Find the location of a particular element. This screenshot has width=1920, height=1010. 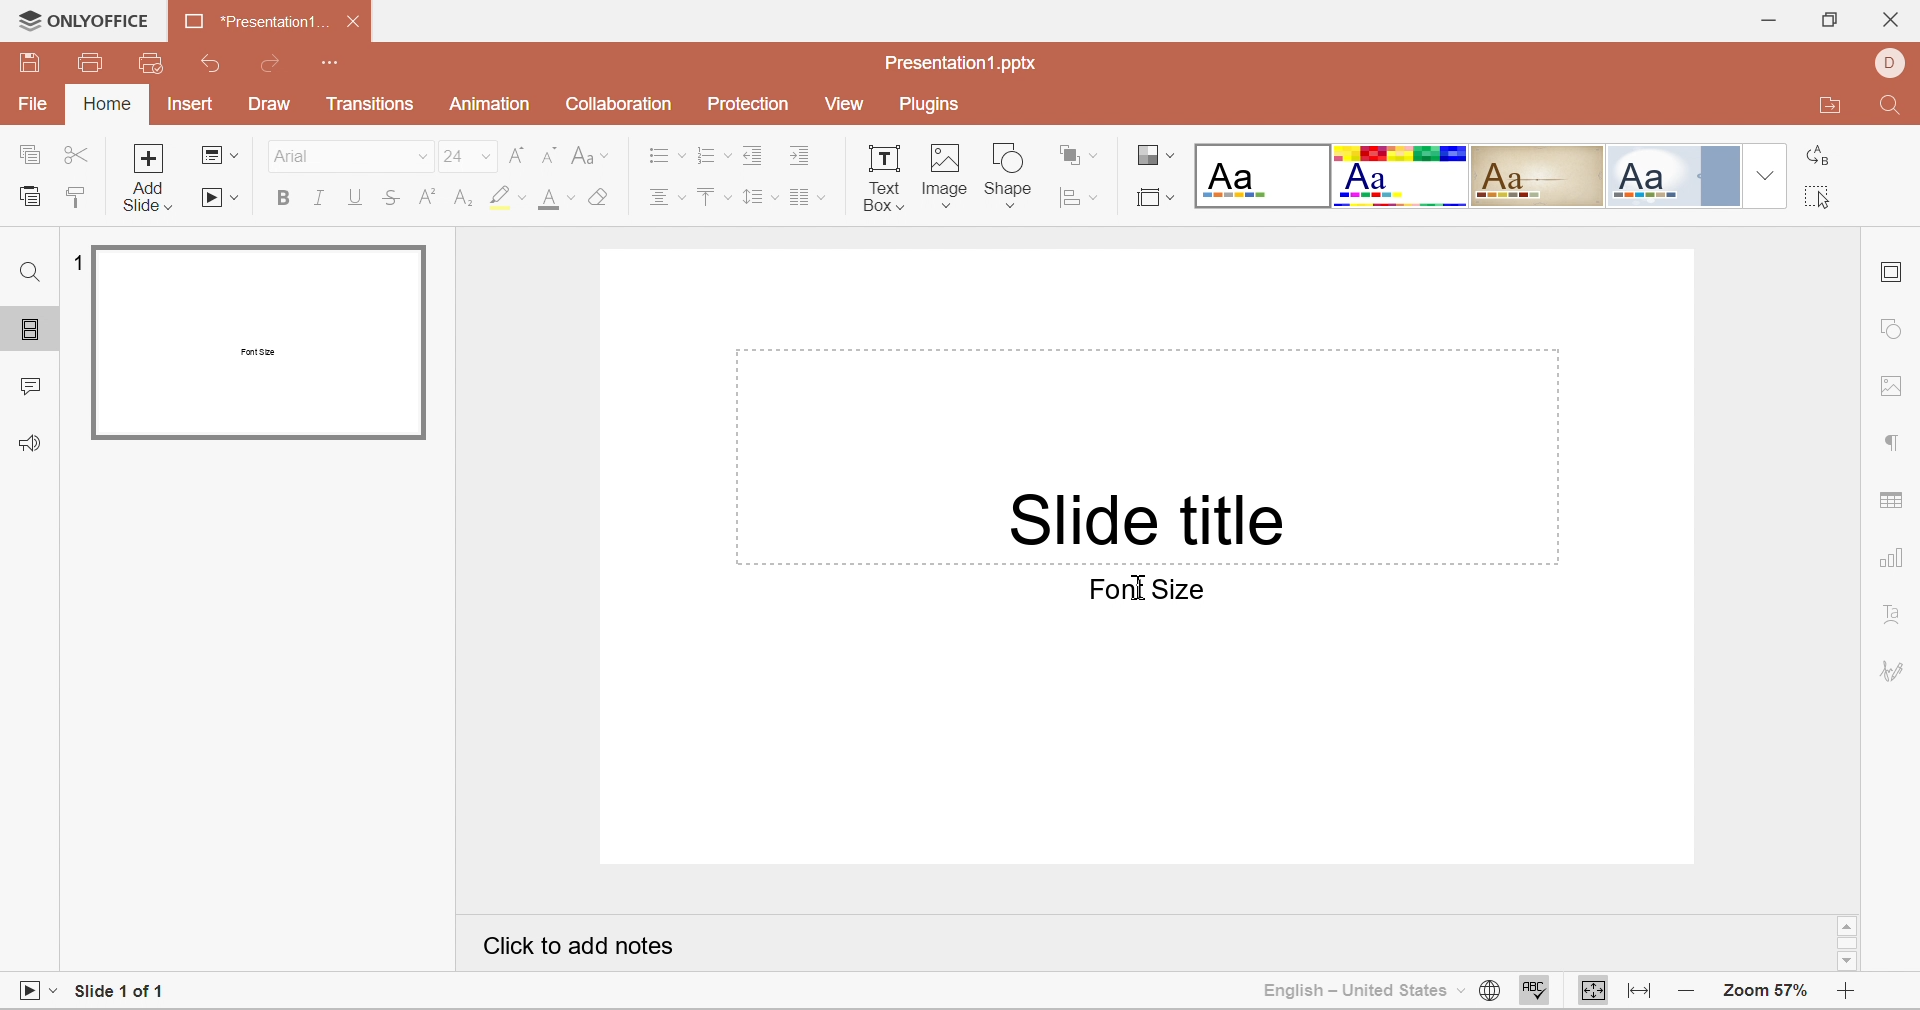

paragraph settings is located at coordinates (1891, 442).